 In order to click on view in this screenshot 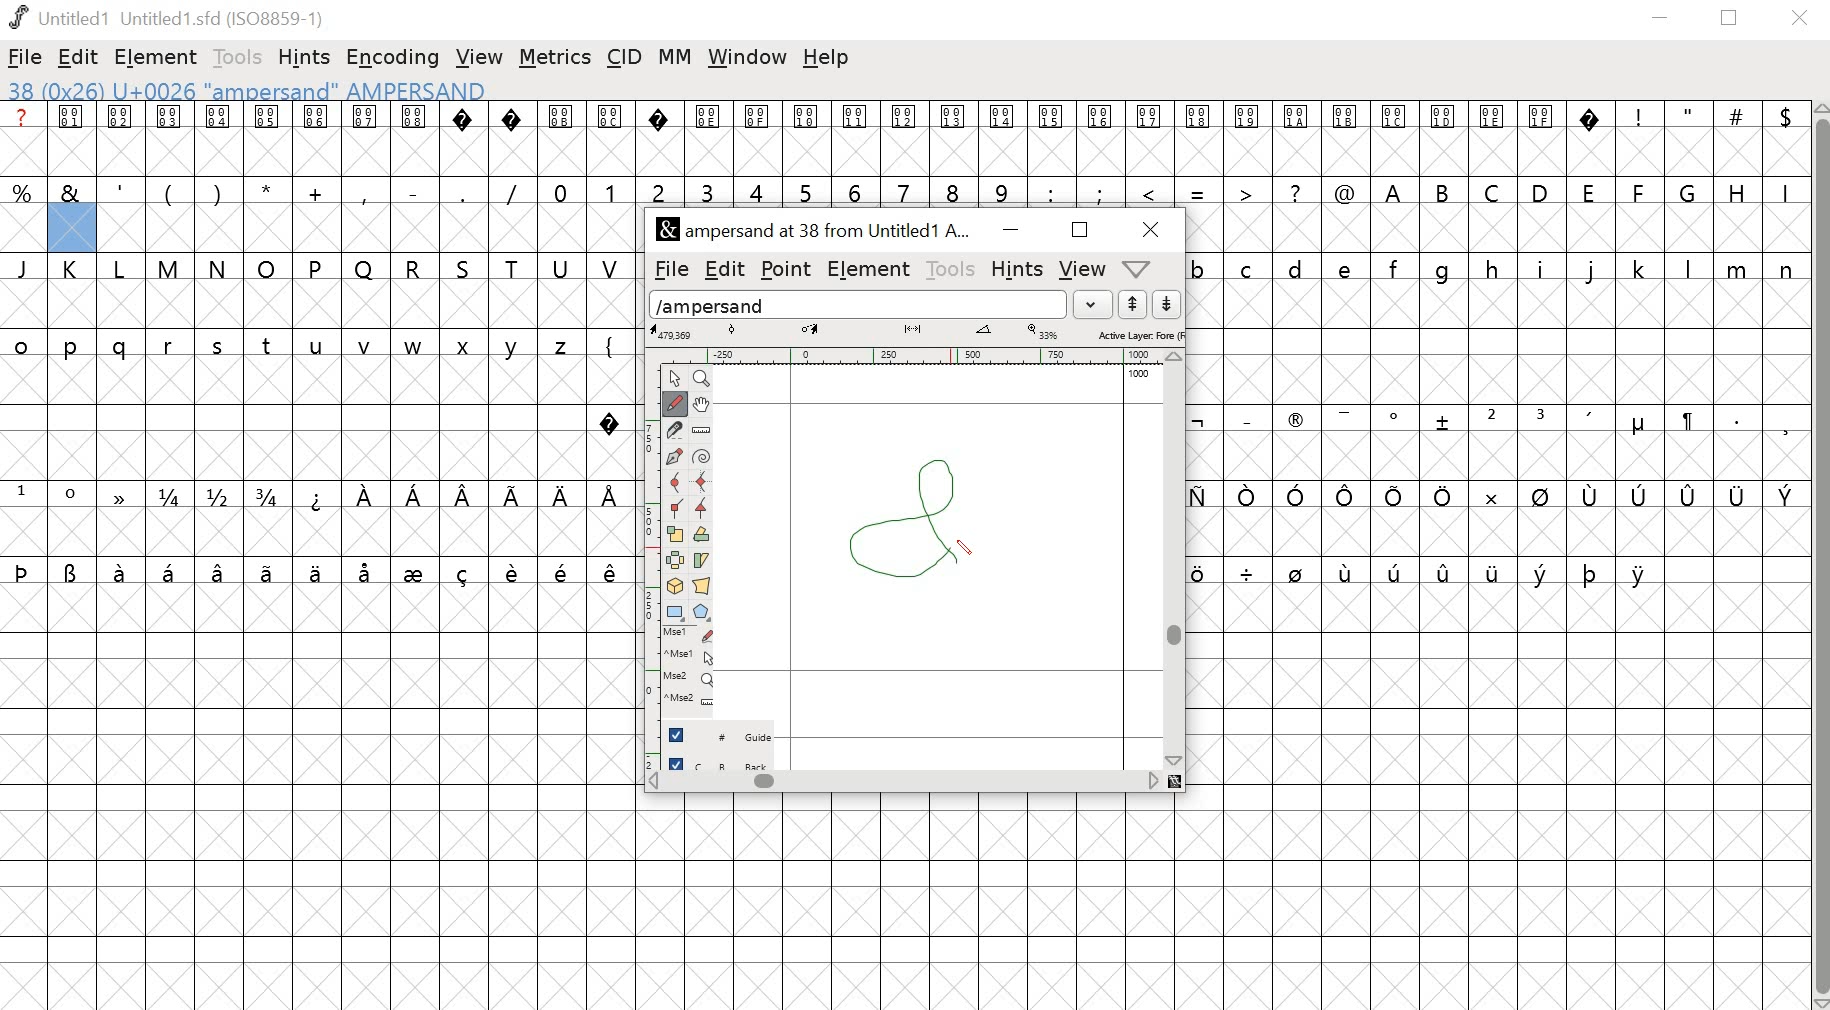, I will do `click(480, 53)`.